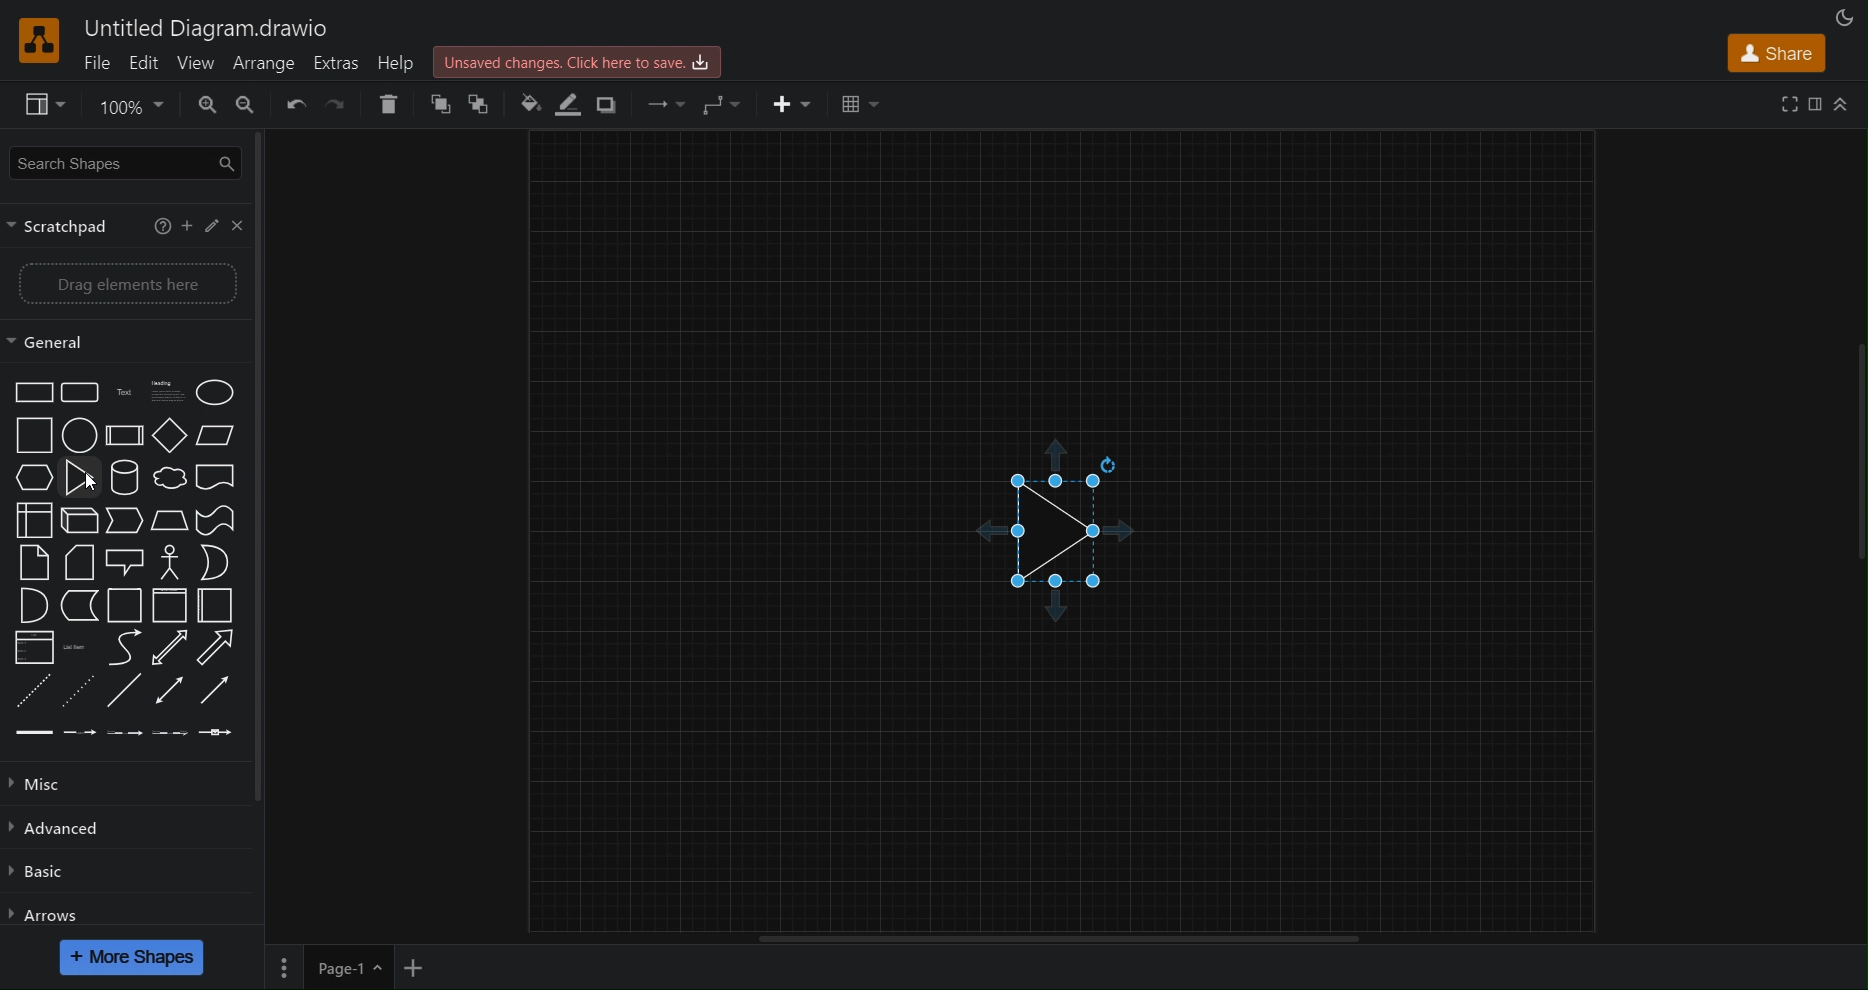 This screenshot has width=1868, height=990. I want to click on General, so click(128, 342).